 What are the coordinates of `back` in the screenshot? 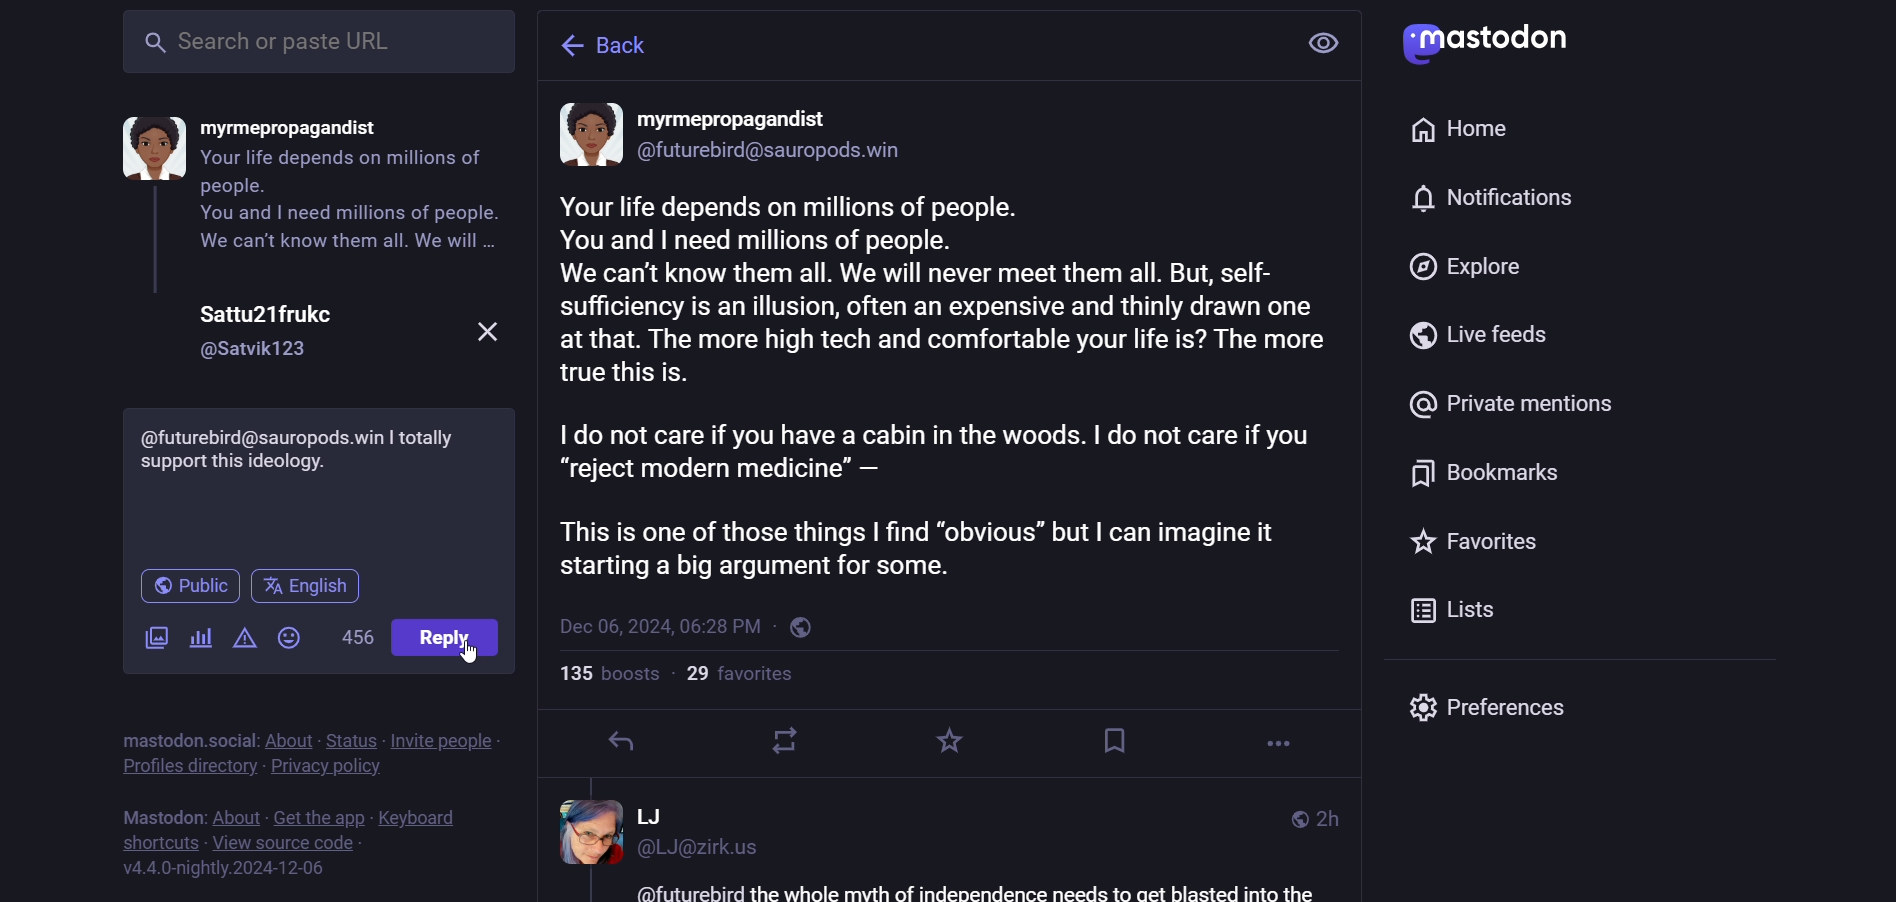 It's located at (612, 43).